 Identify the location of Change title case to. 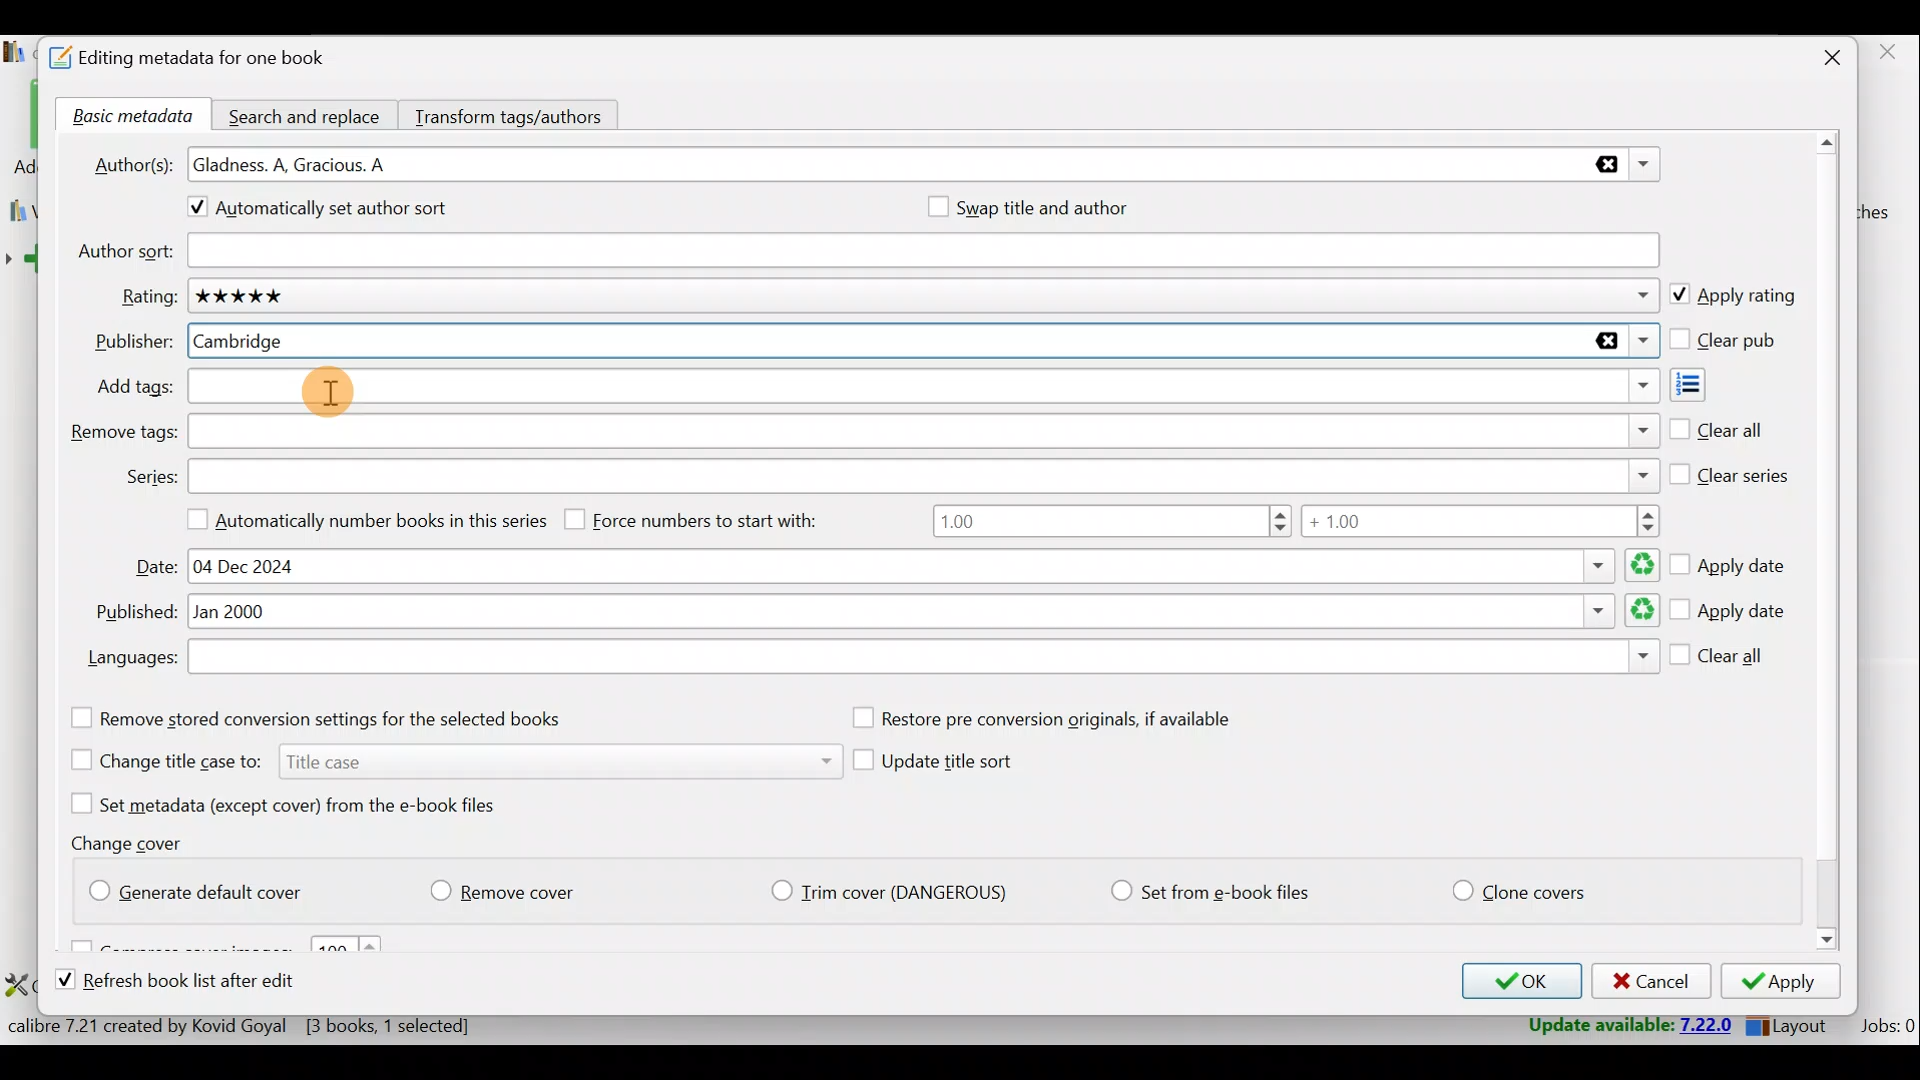
(447, 759).